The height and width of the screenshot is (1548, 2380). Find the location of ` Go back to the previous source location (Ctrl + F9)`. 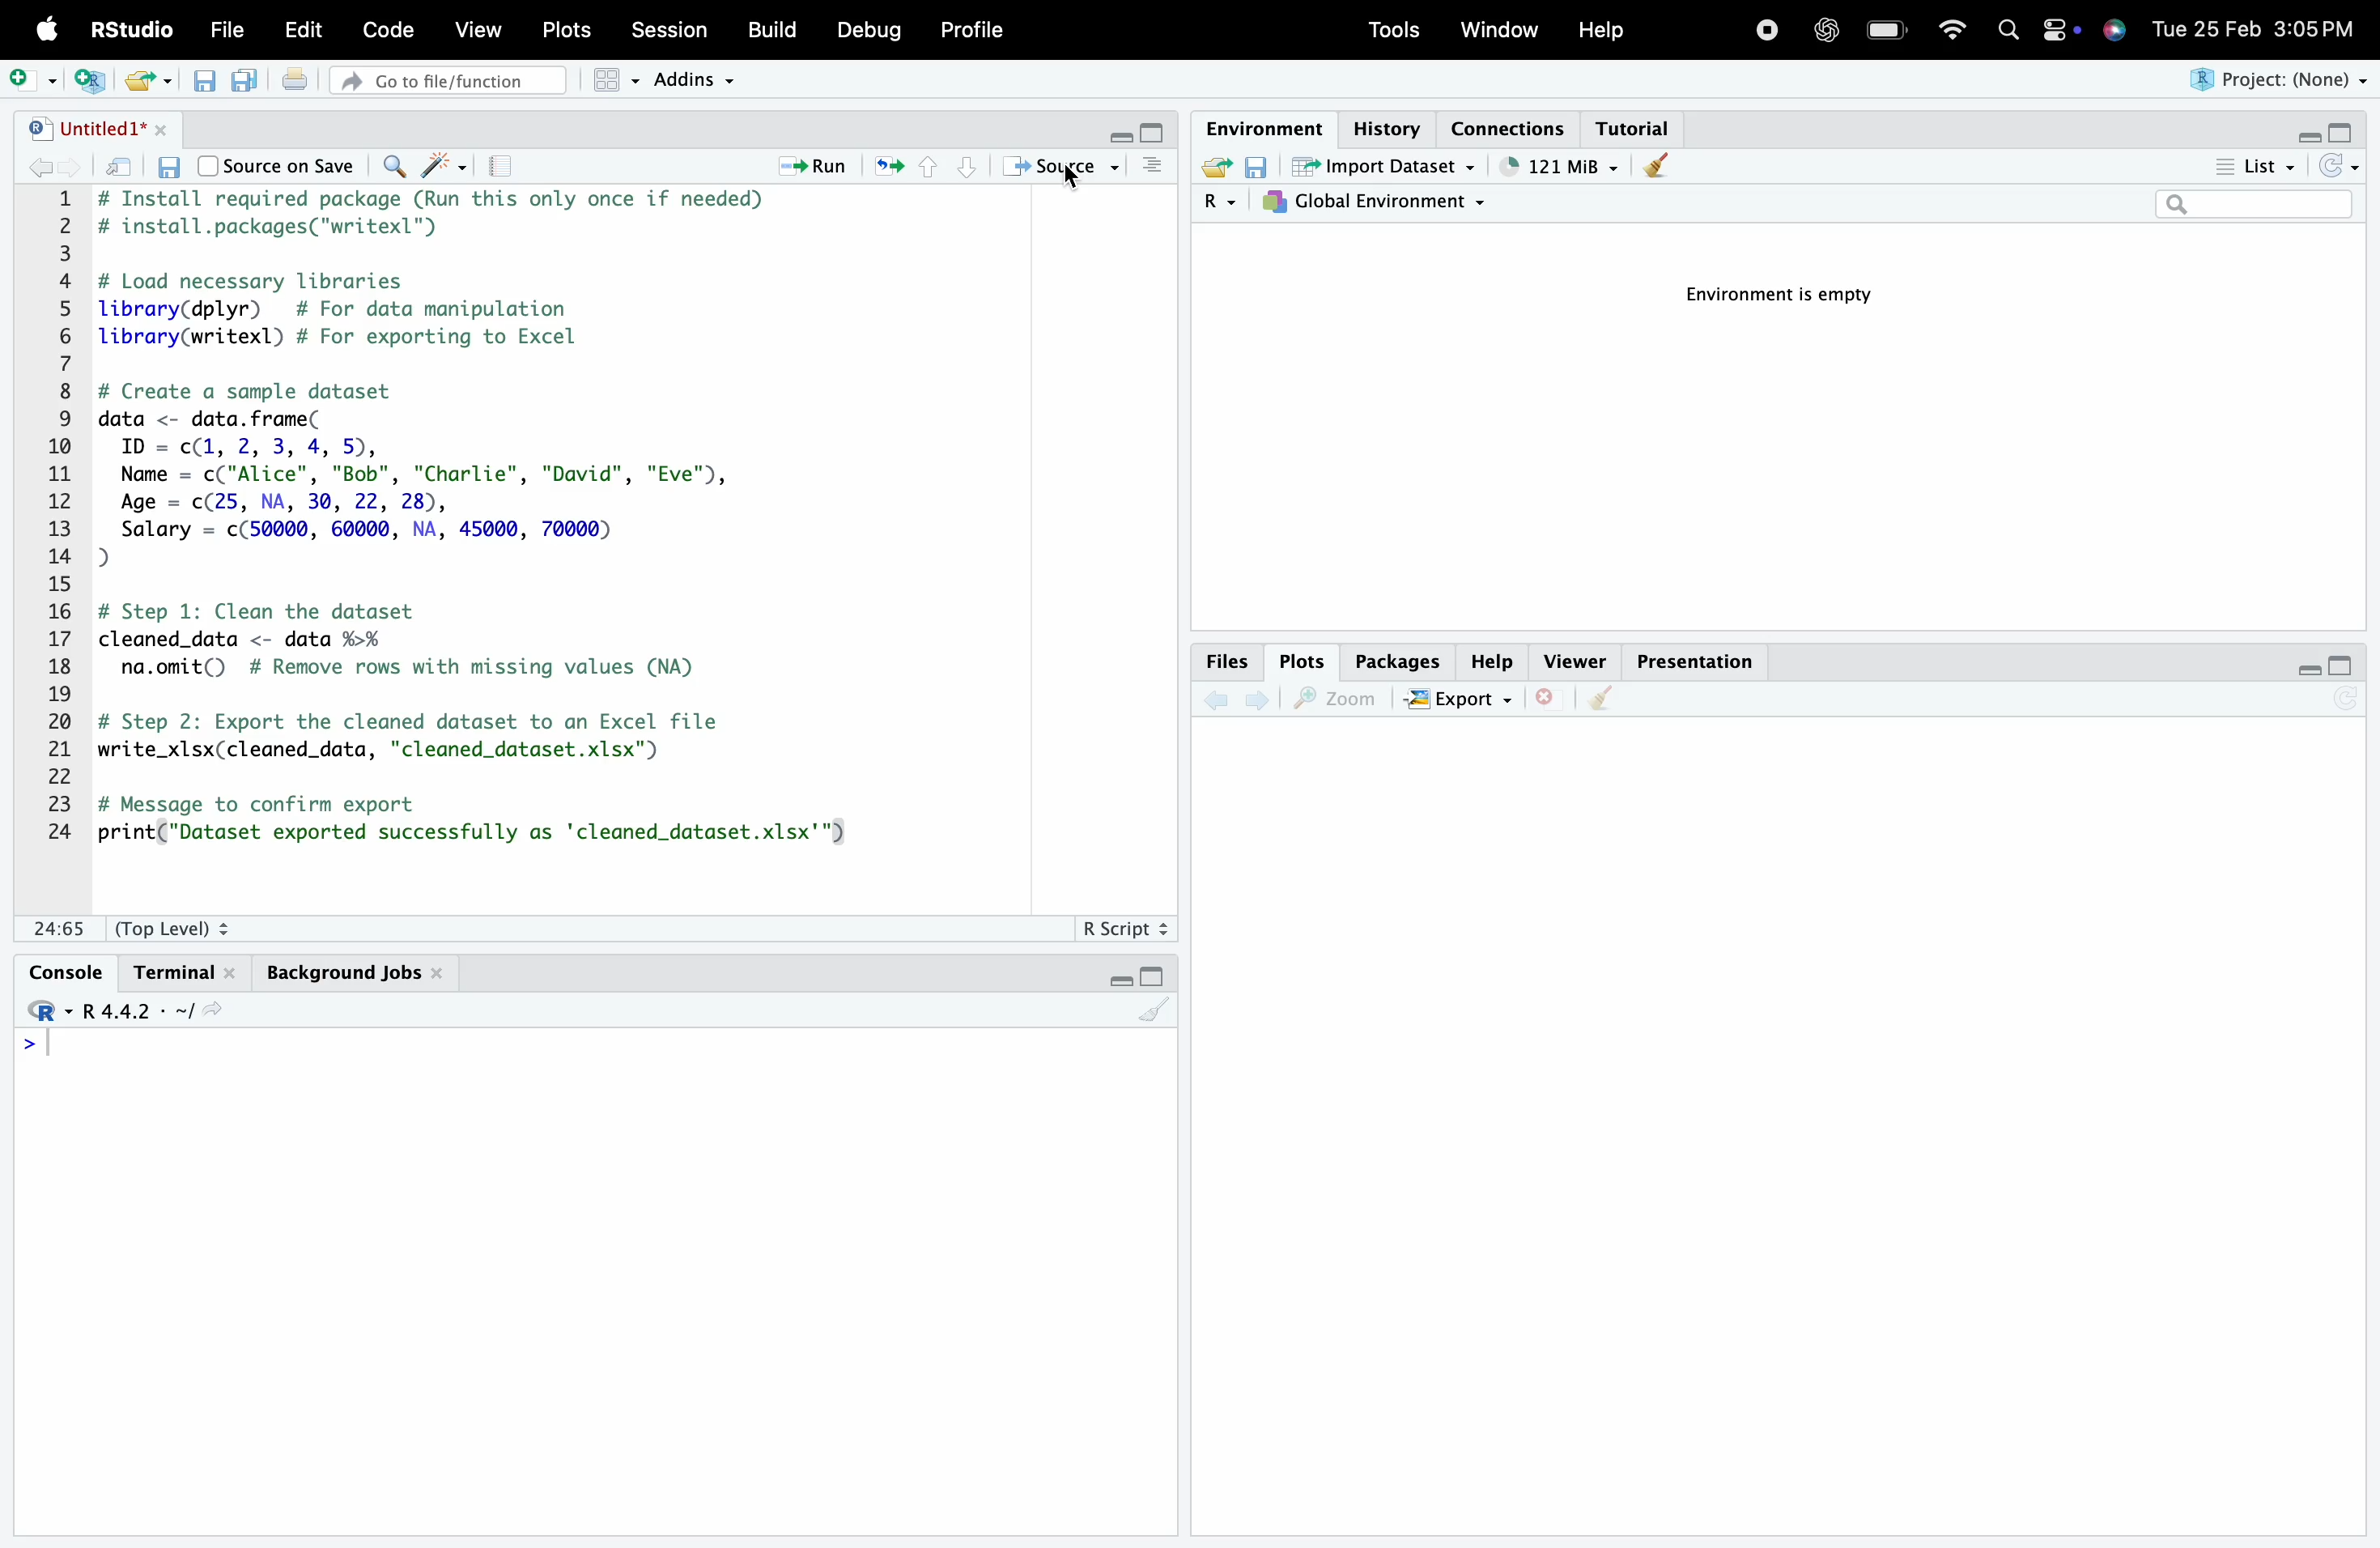

 Go back to the previous source location (Ctrl + F9) is located at coordinates (1214, 699).